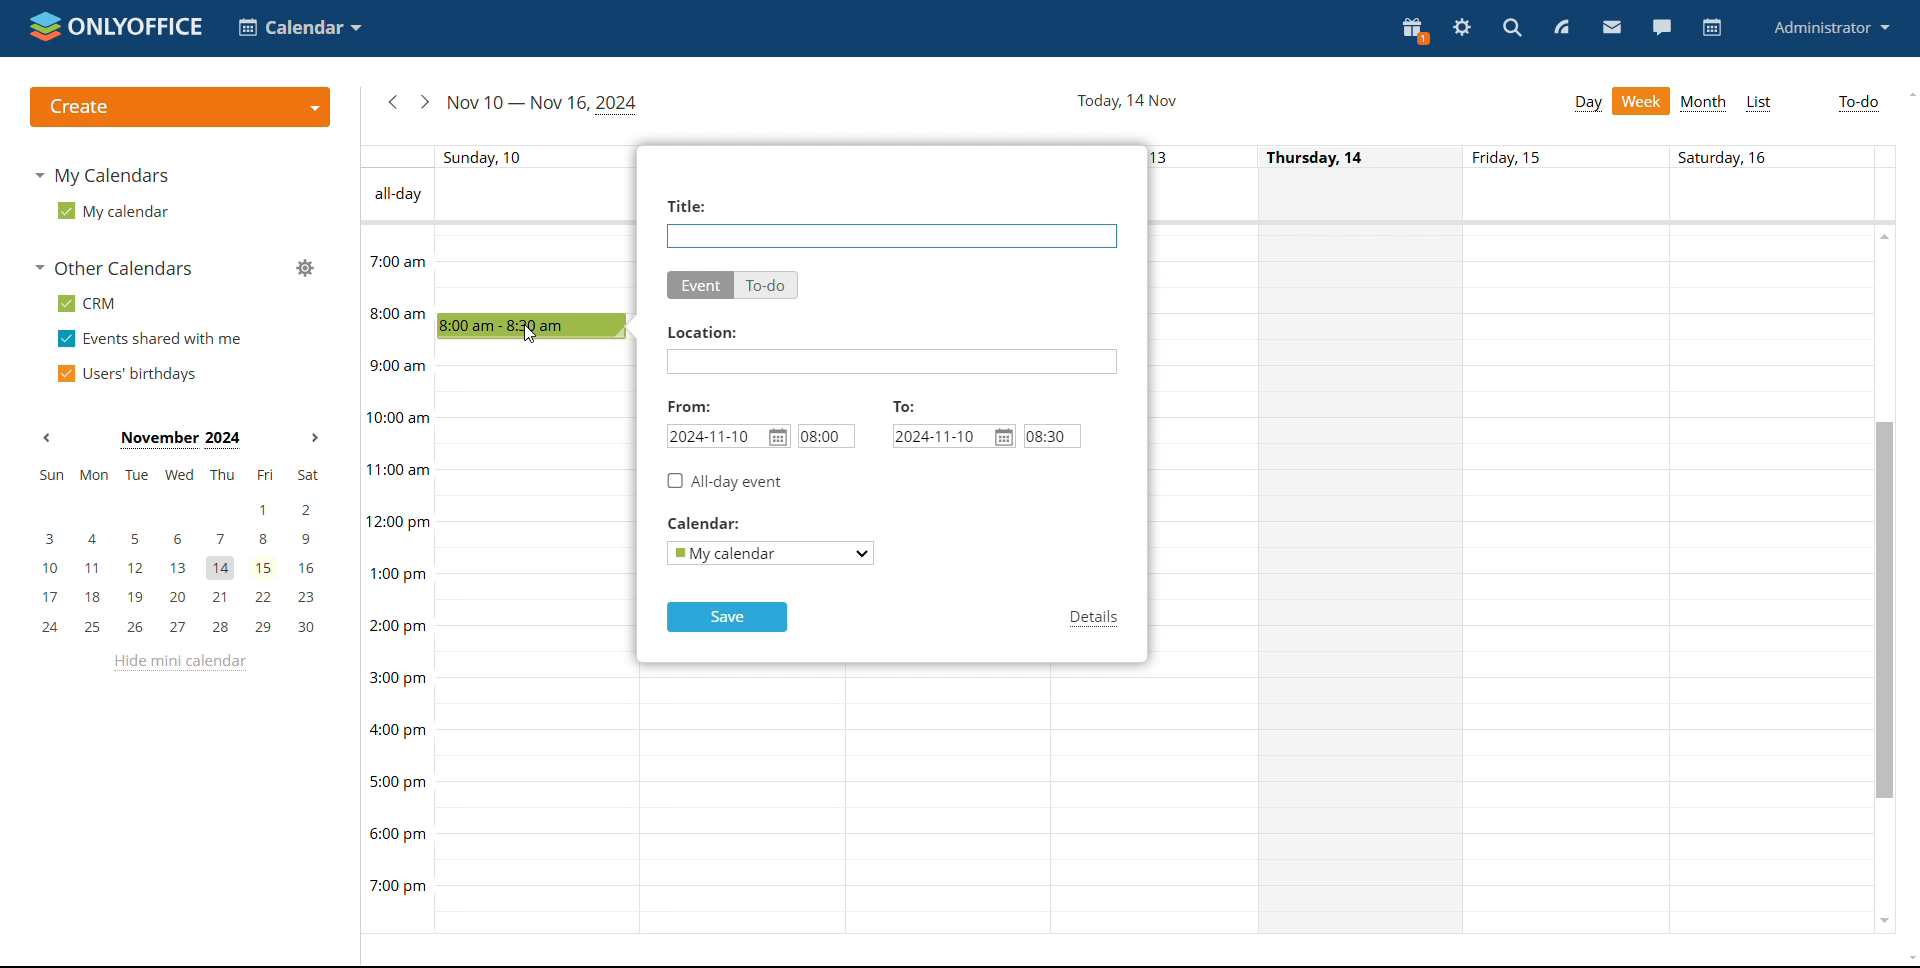  Describe the element at coordinates (1883, 923) in the screenshot. I see `scroll down` at that location.